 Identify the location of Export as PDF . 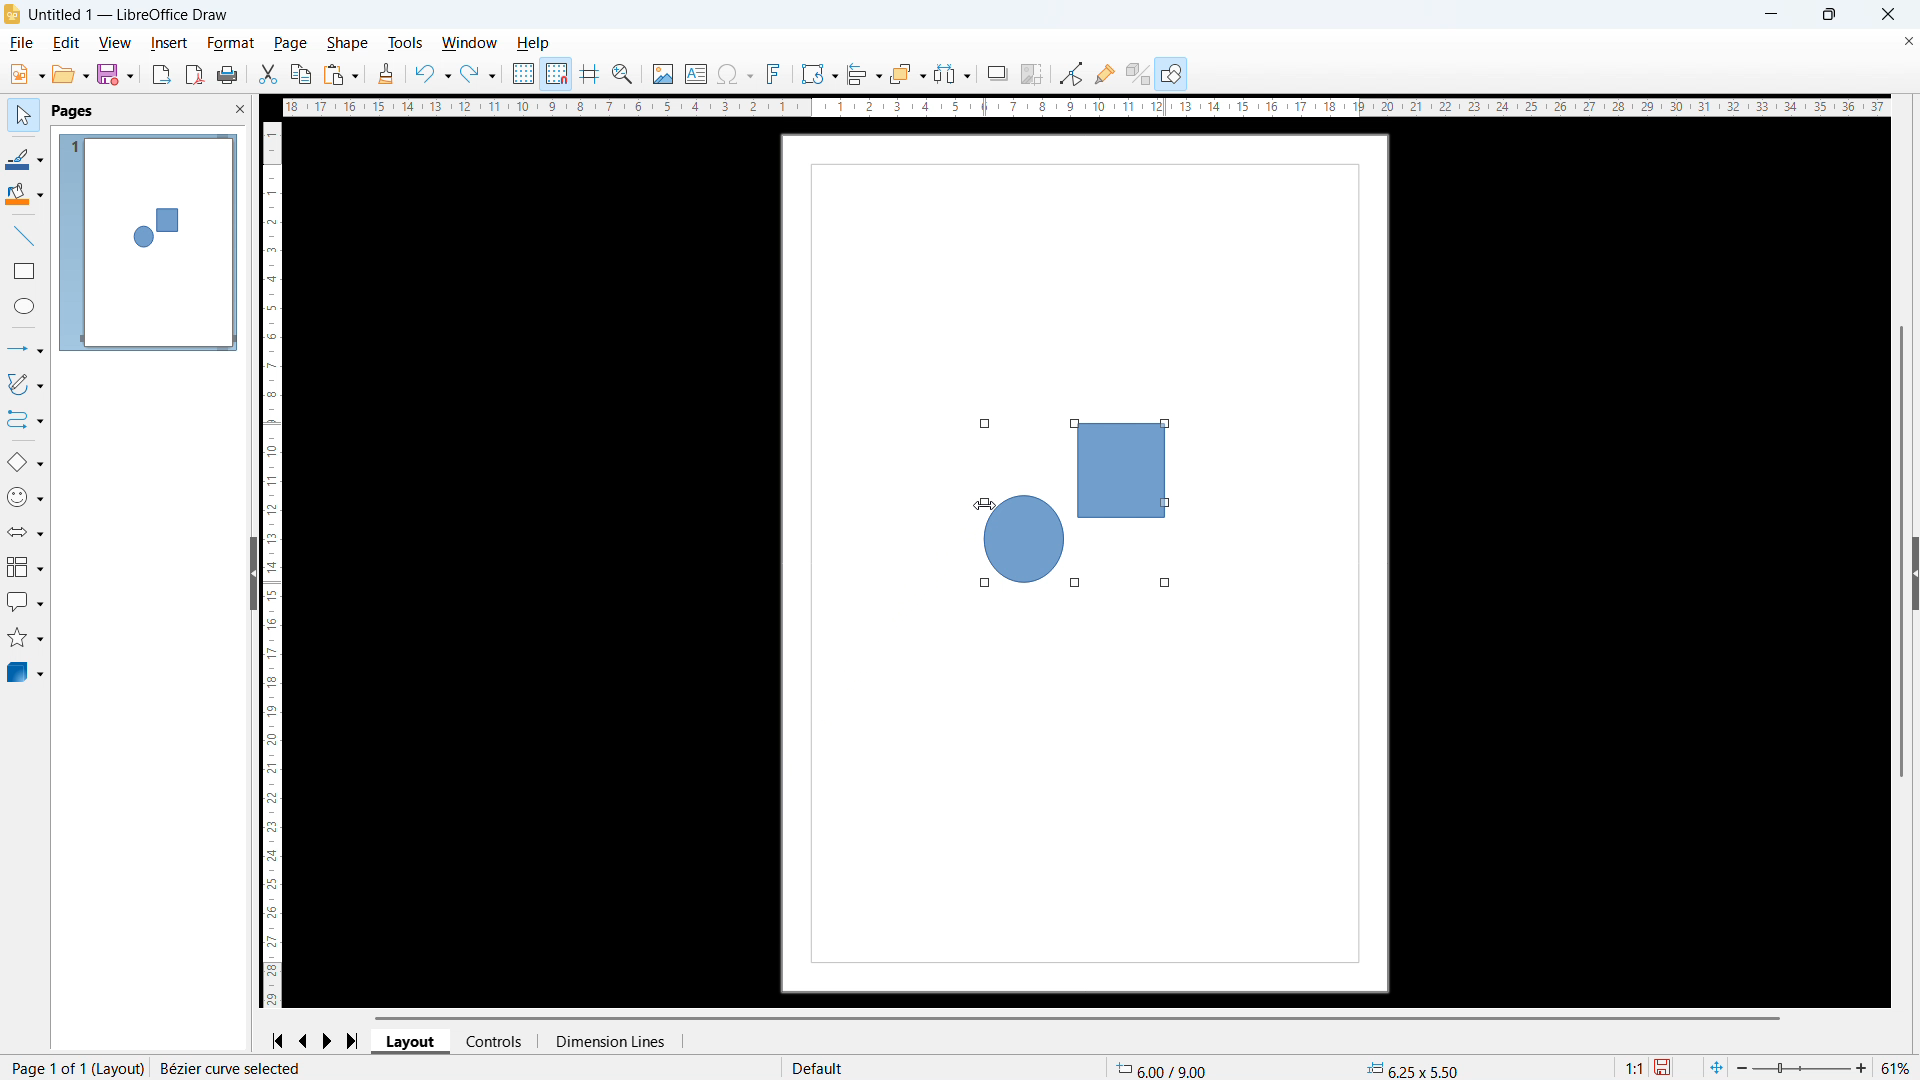
(194, 74).